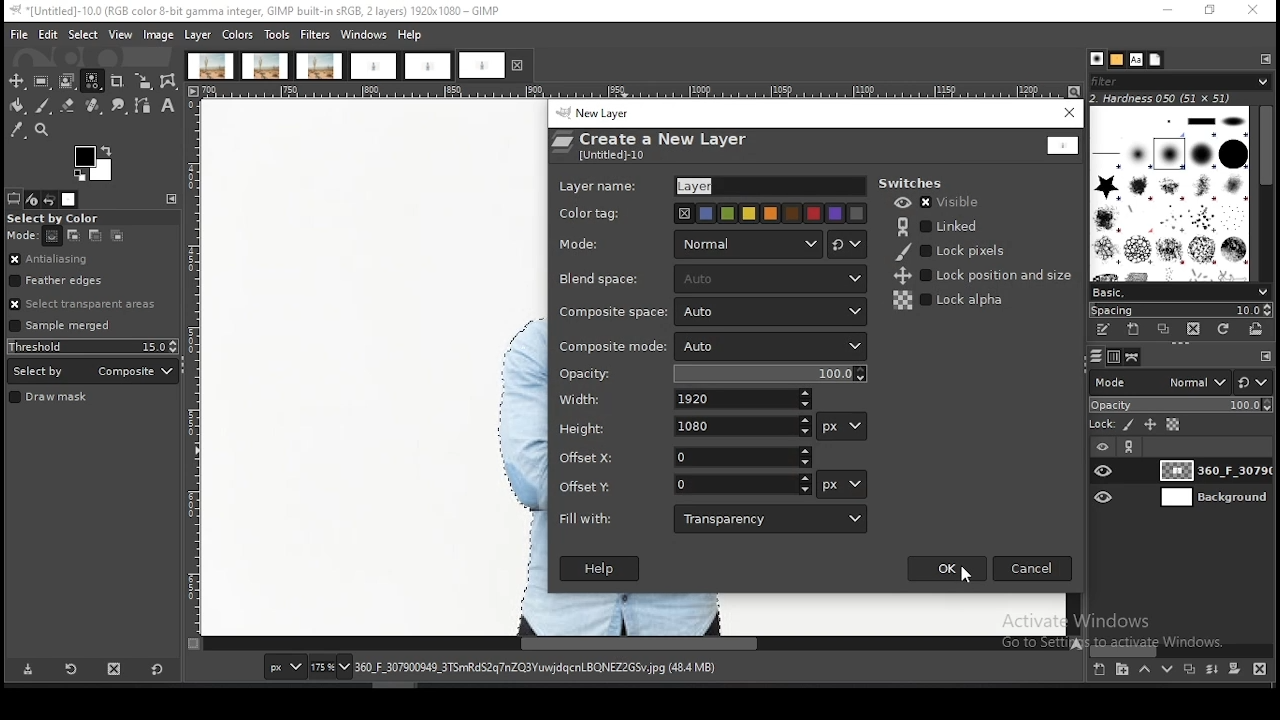 The image size is (1280, 720). Describe the element at coordinates (743, 458) in the screenshot. I see `offset X` at that location.